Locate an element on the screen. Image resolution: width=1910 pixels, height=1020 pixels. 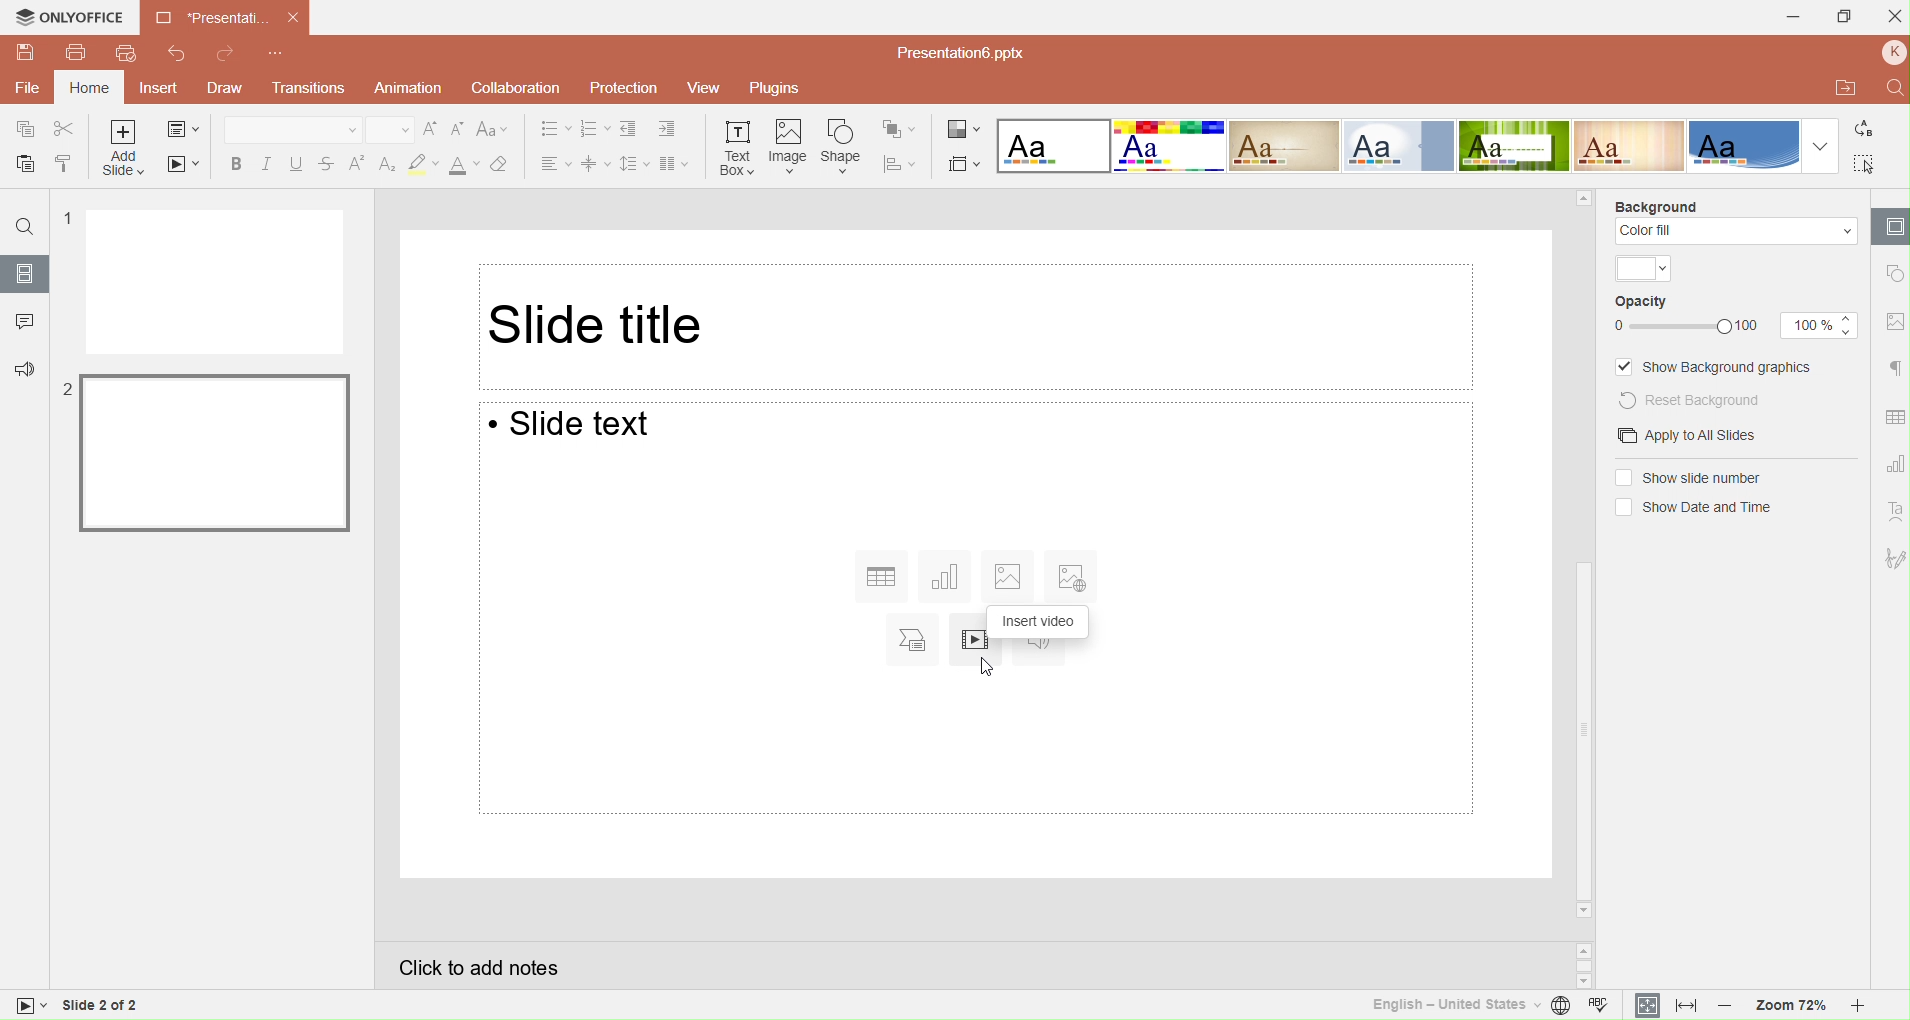
Decrease indent is located at coordinates (632, 128).